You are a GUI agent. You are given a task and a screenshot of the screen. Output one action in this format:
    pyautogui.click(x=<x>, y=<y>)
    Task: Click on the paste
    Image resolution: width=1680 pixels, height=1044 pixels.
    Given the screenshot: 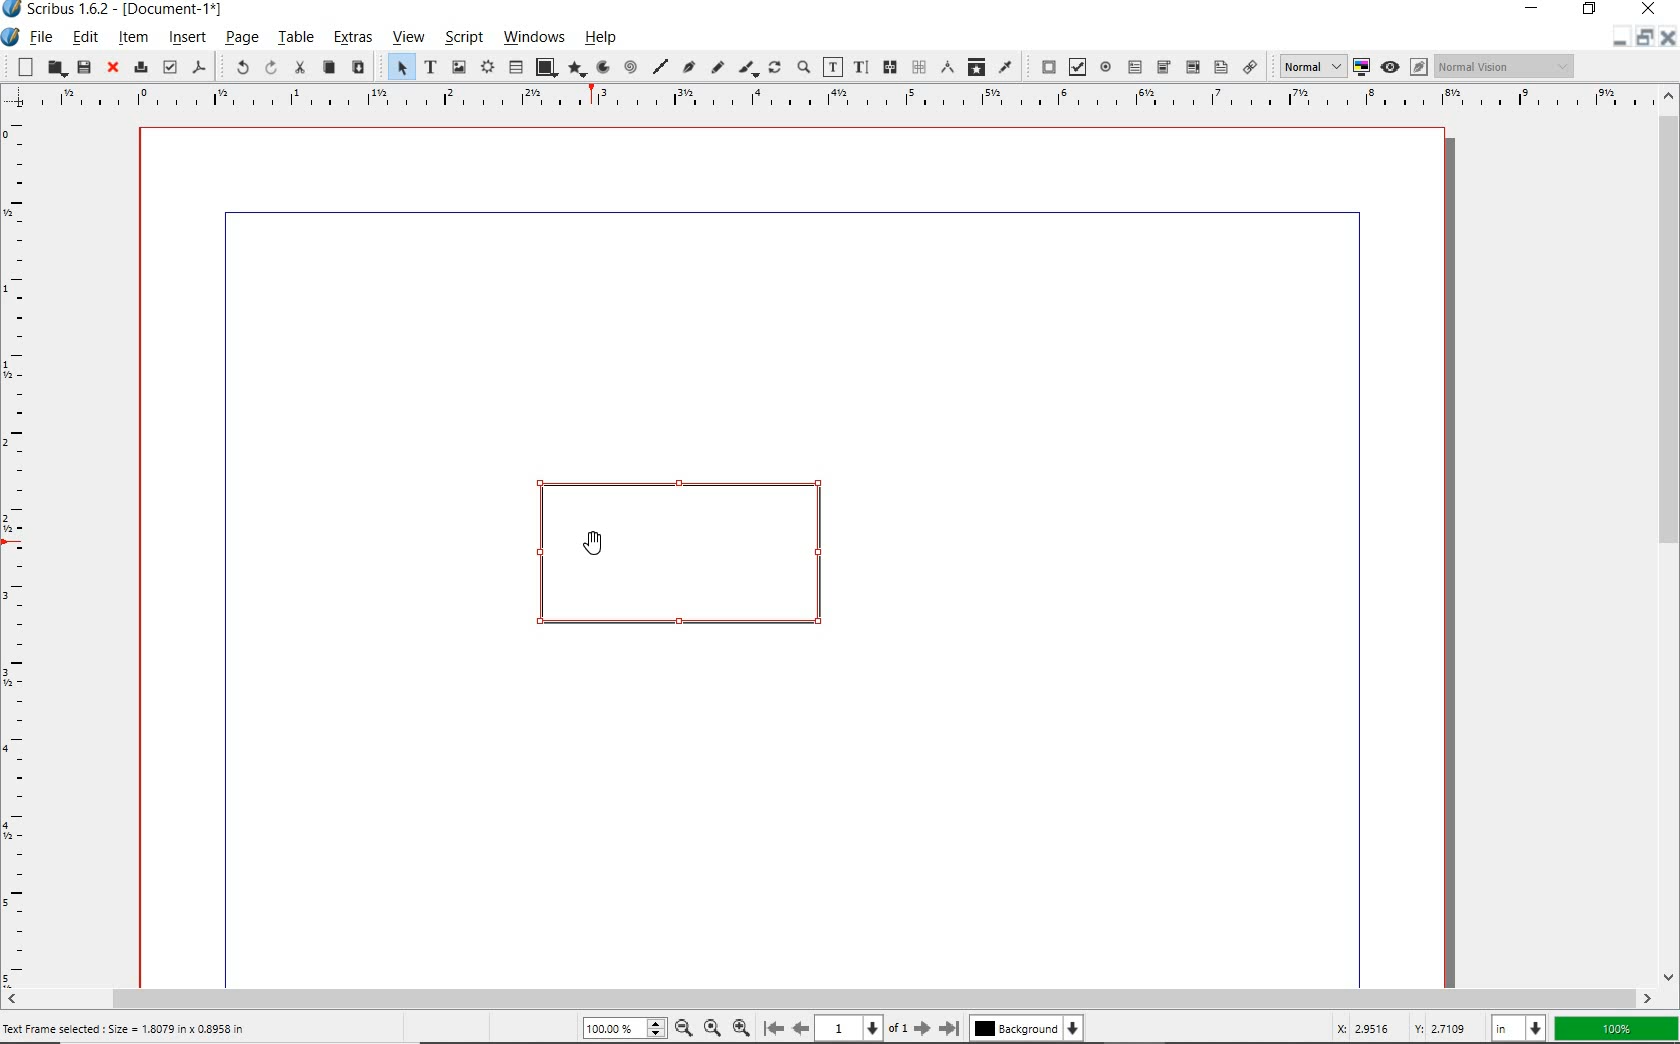 What is the action you would take?
    pyautogui.click(x=360, y=69)
    